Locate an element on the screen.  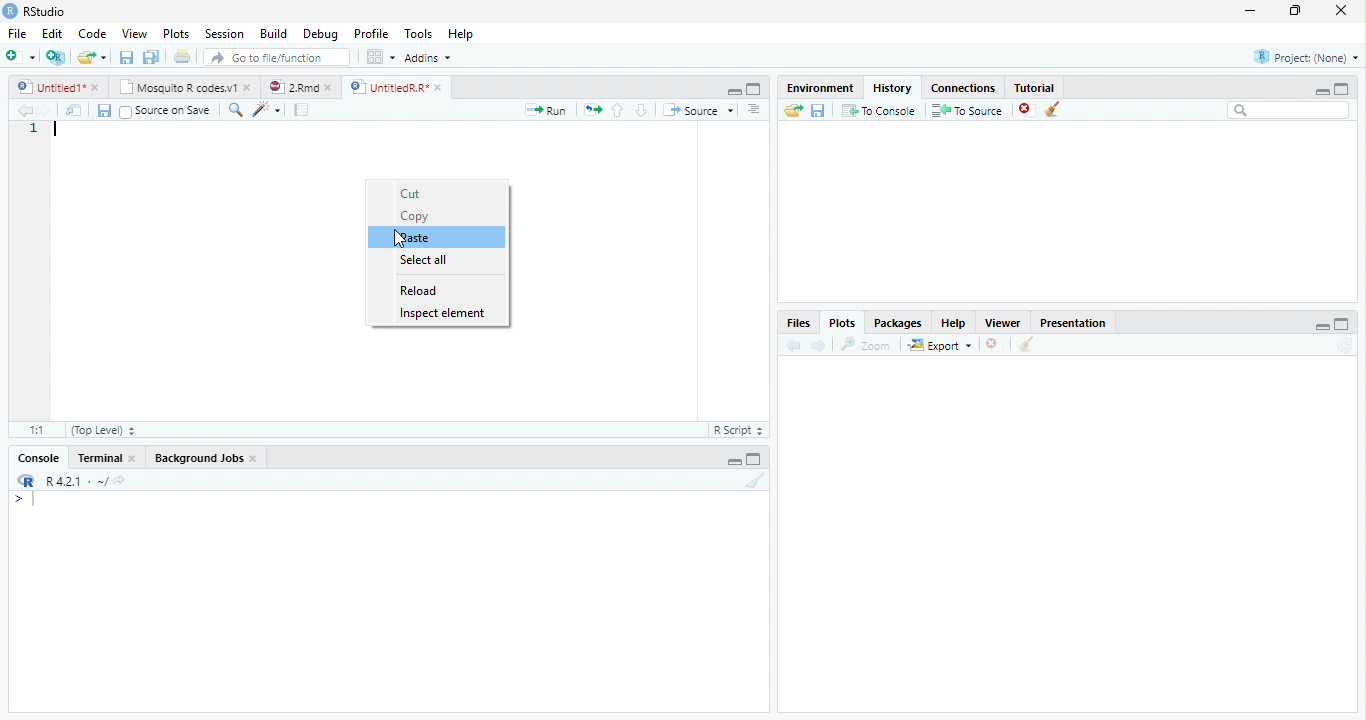
back is located at coordinates (790, 345).